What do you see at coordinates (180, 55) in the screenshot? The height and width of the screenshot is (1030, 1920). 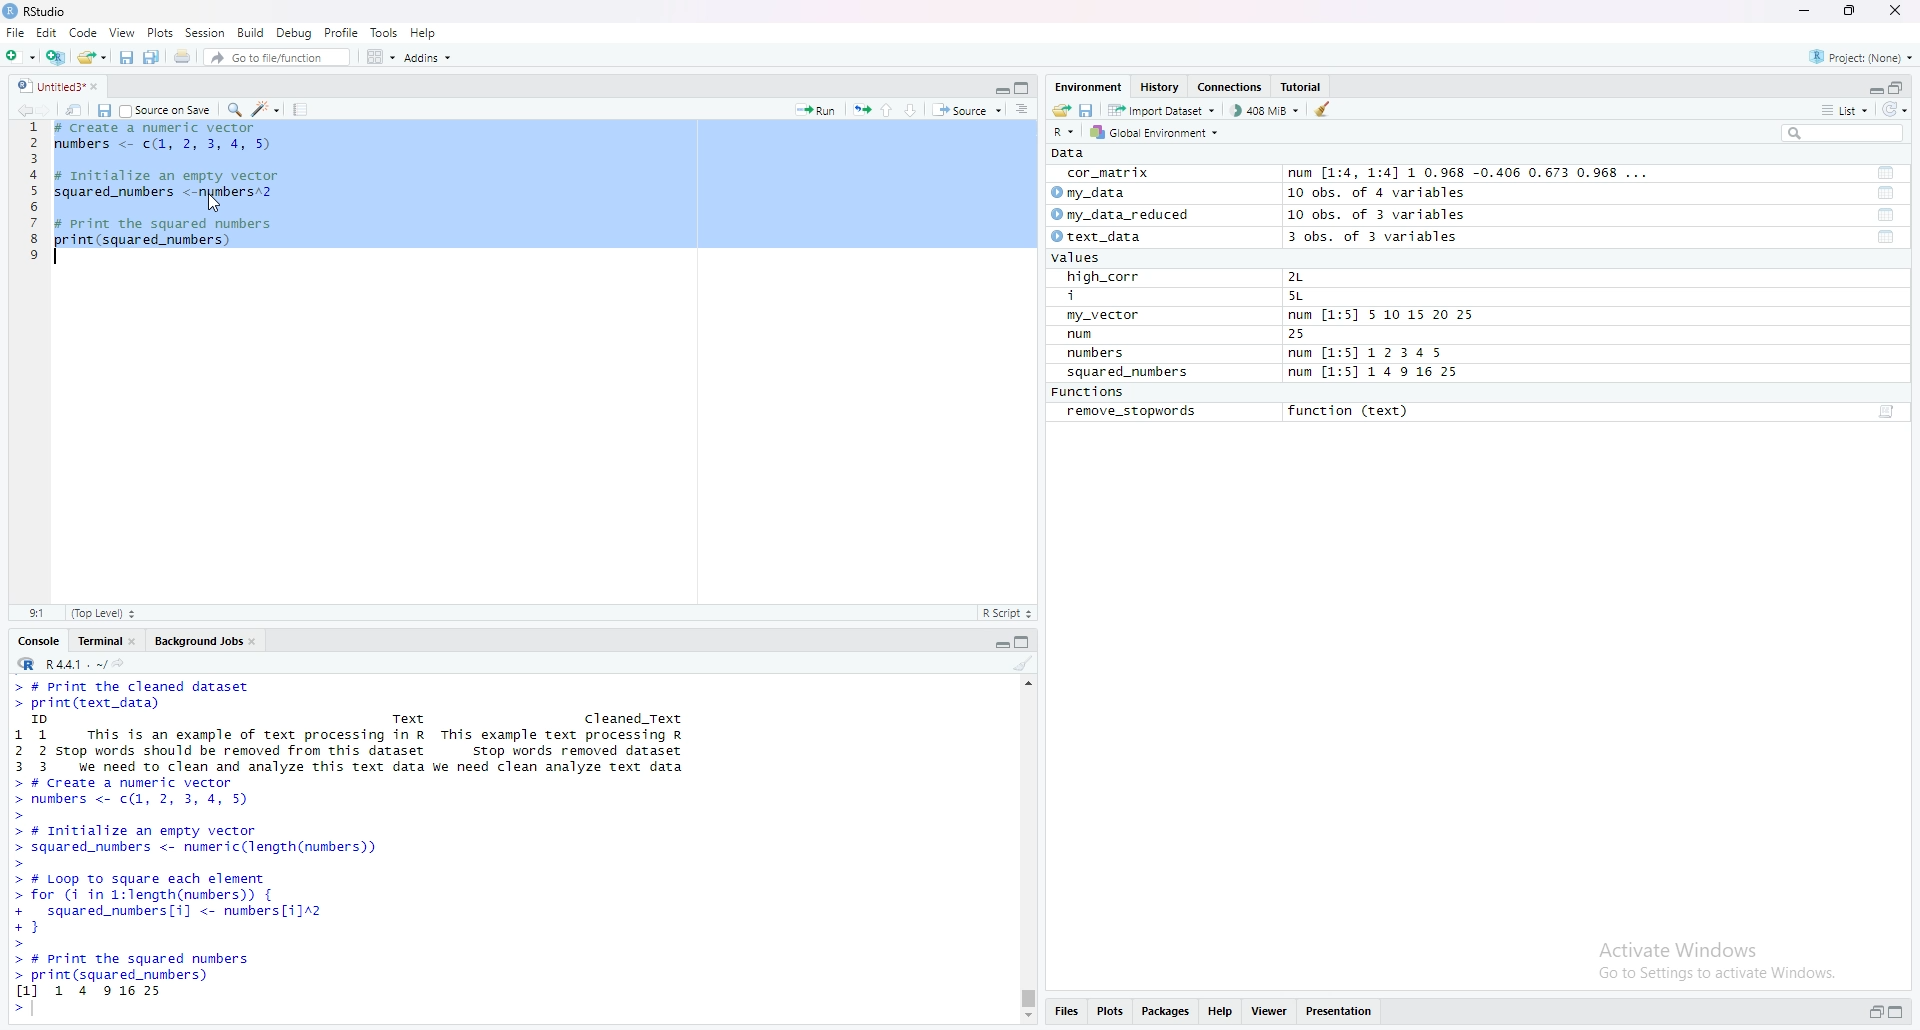 I see `Print the current file` at bounding box center [180, 55].